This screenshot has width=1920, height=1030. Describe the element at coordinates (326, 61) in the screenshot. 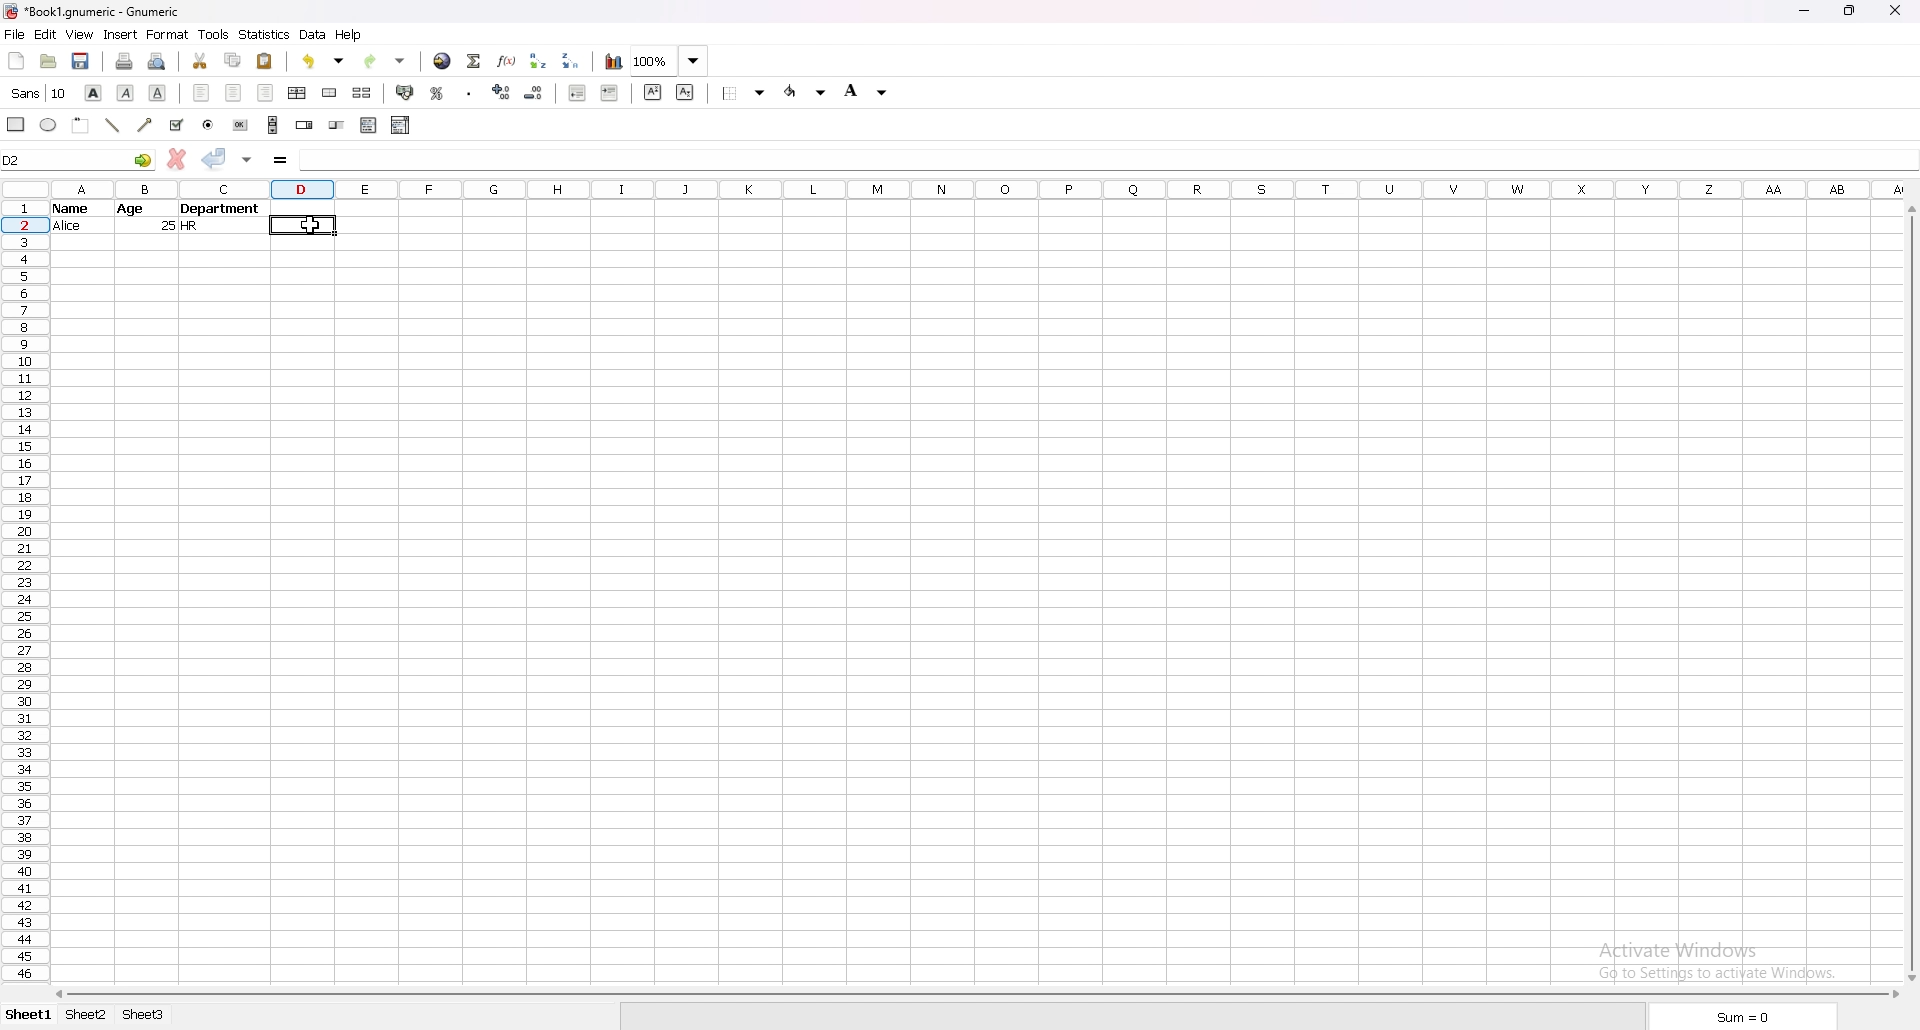

I see `undo` at that location.